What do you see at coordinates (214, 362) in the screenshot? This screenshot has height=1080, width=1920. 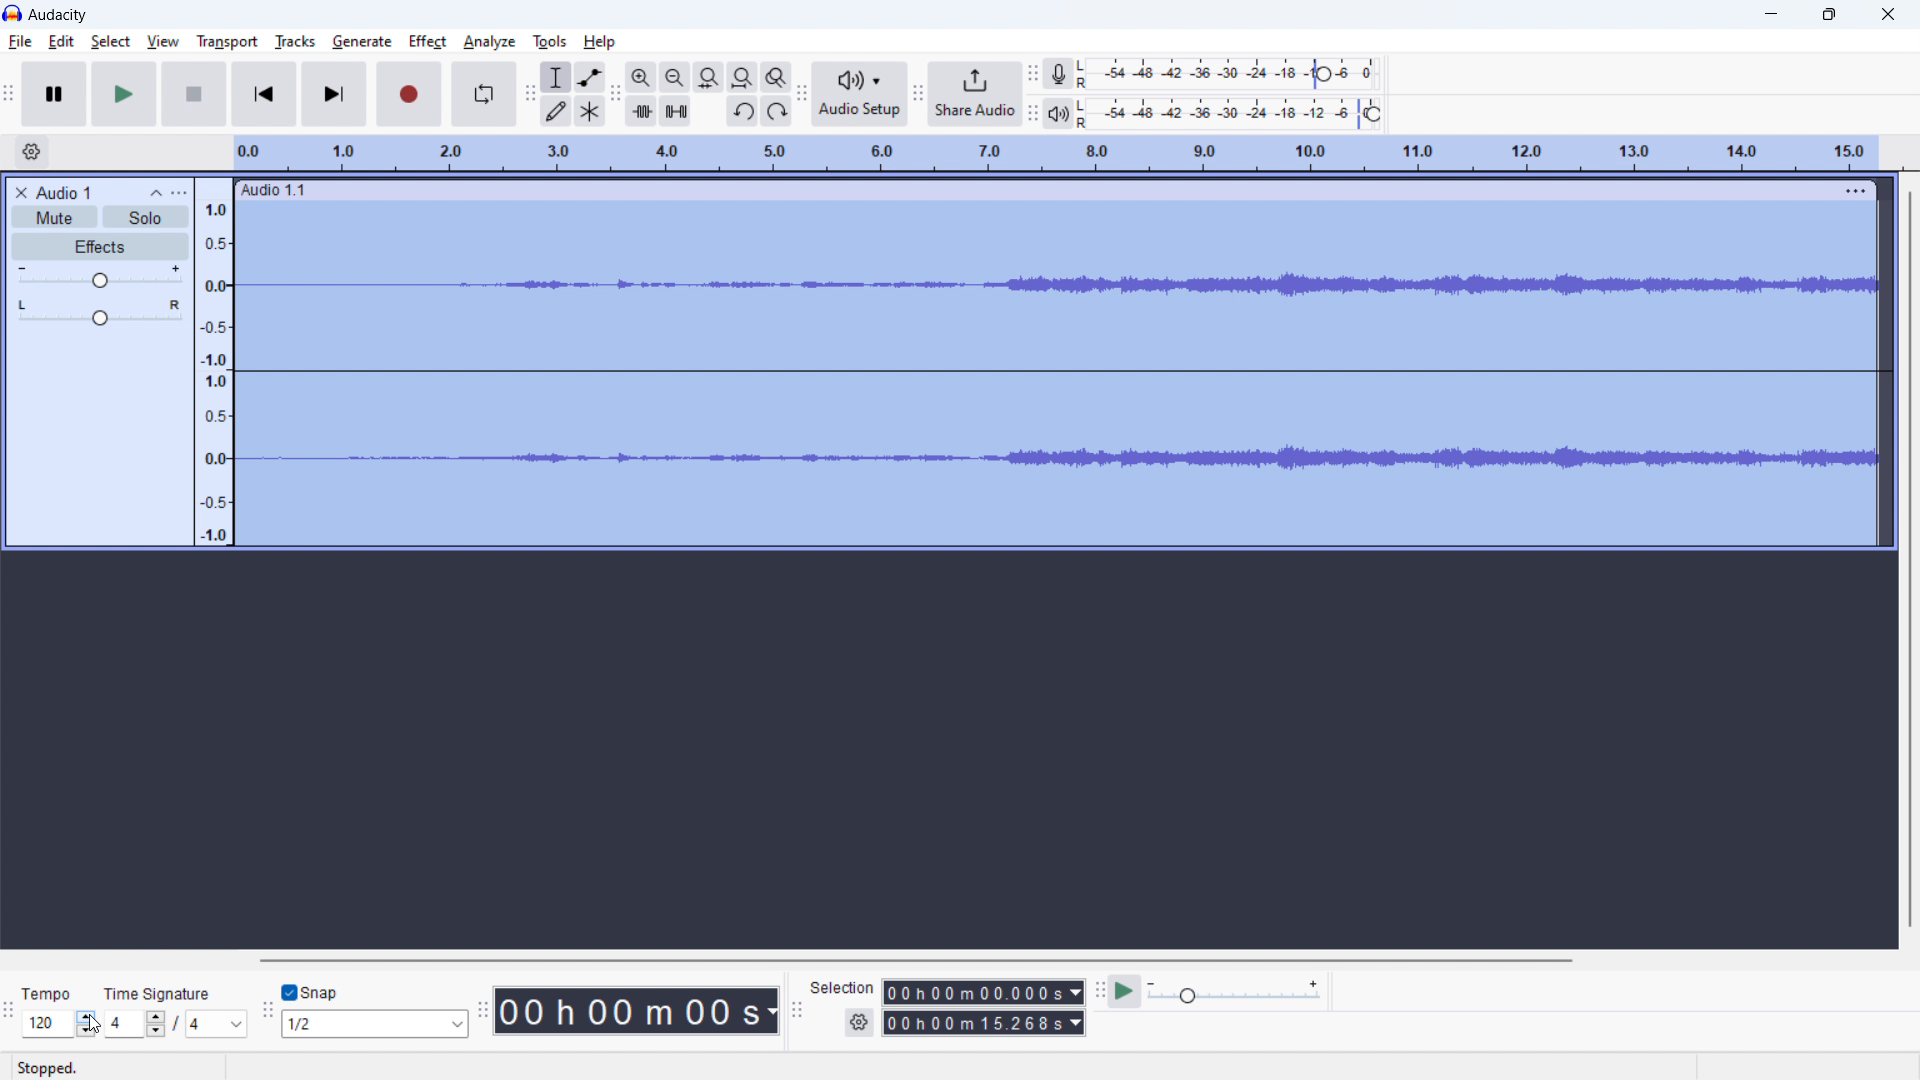 I see `amplitude` at bounding box center [214, 362].